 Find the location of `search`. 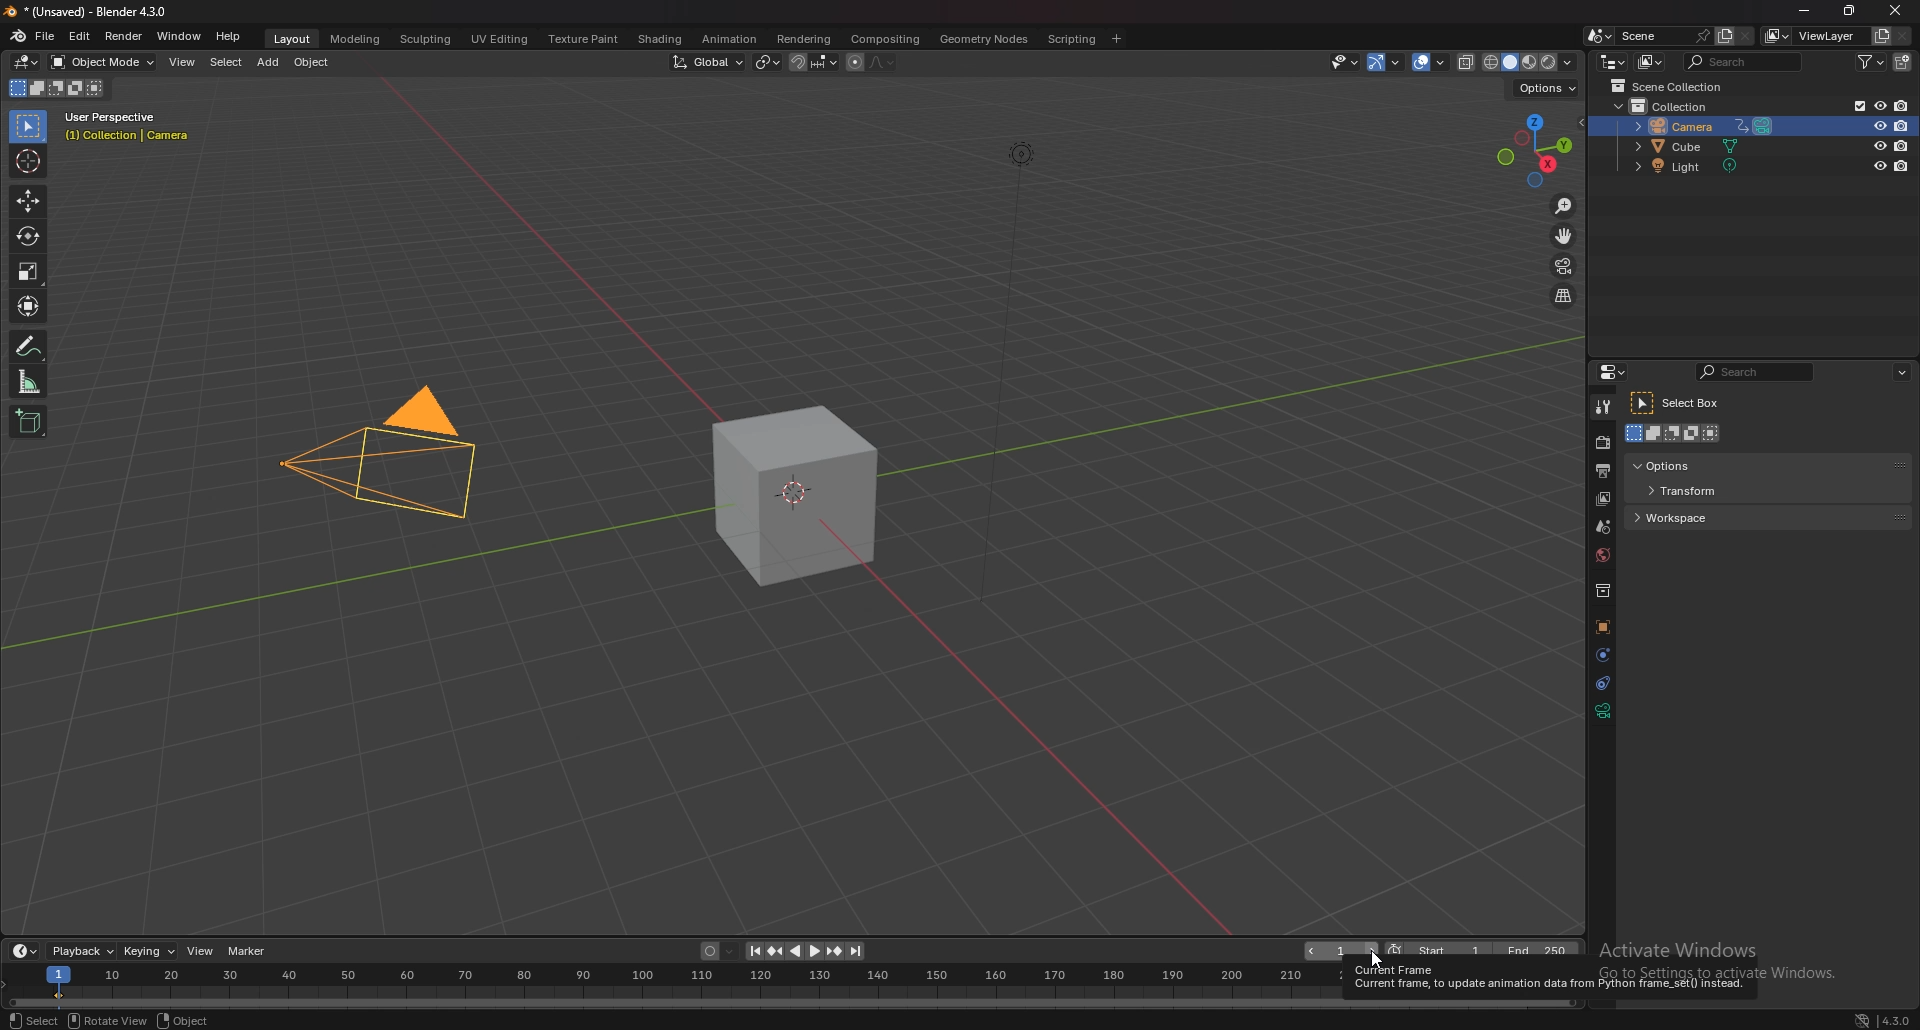

search is located at coordinates (1743, 61).